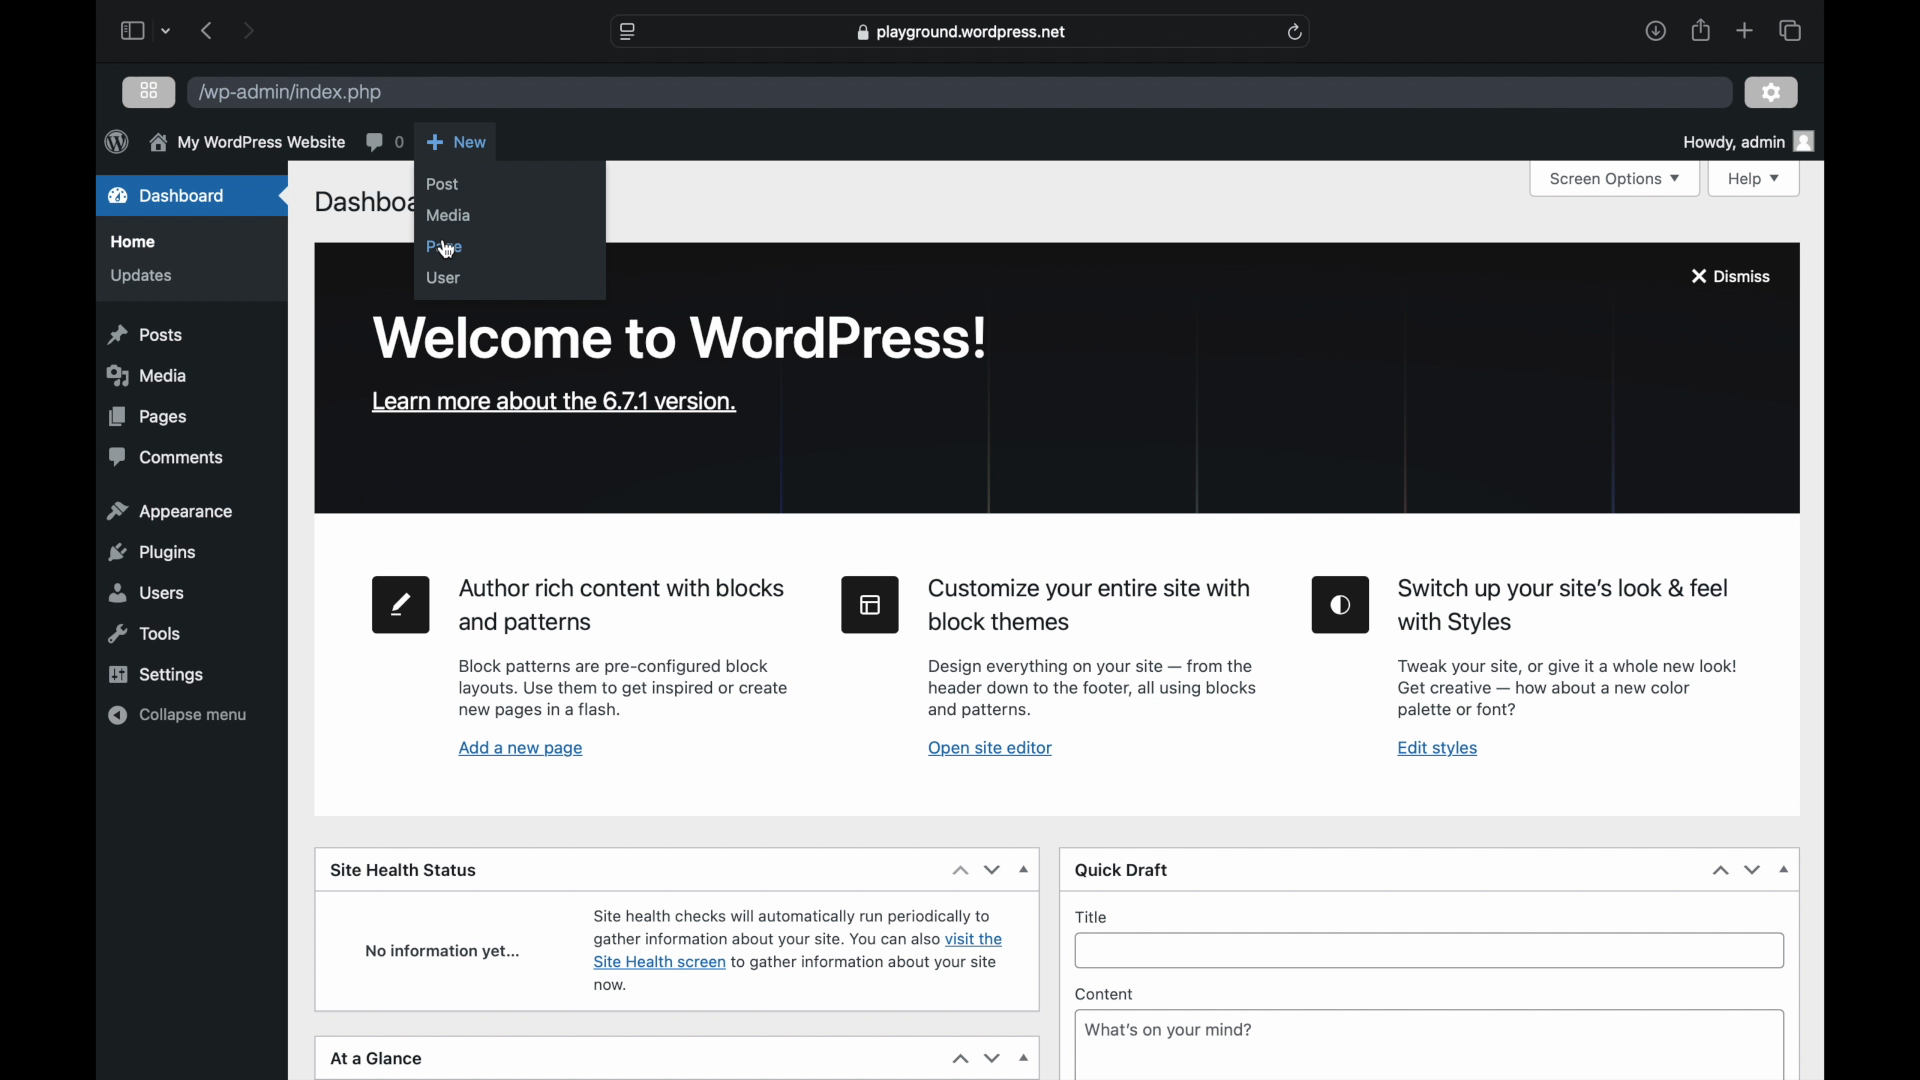  What do you see at coordinates (116, 143) in the screenshot?
I see `wordpress` at bounding box center [116, 143].